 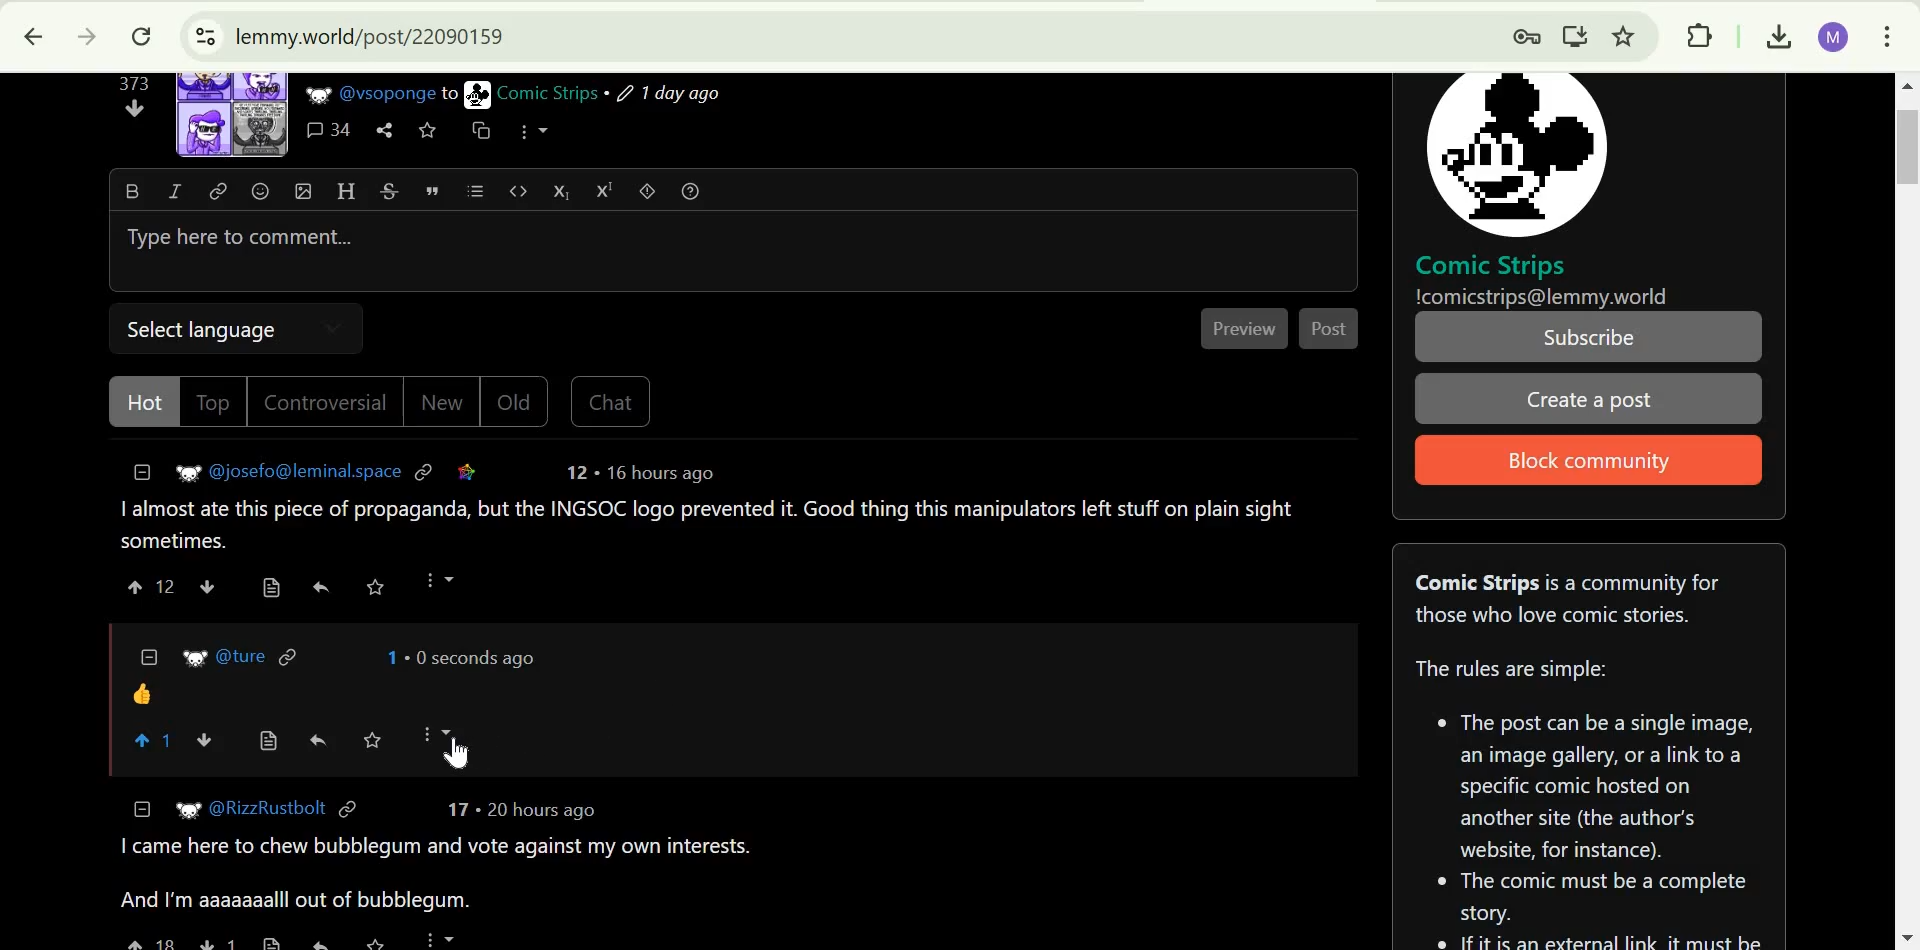 I want to click on Top, so click(x=216, y=402).